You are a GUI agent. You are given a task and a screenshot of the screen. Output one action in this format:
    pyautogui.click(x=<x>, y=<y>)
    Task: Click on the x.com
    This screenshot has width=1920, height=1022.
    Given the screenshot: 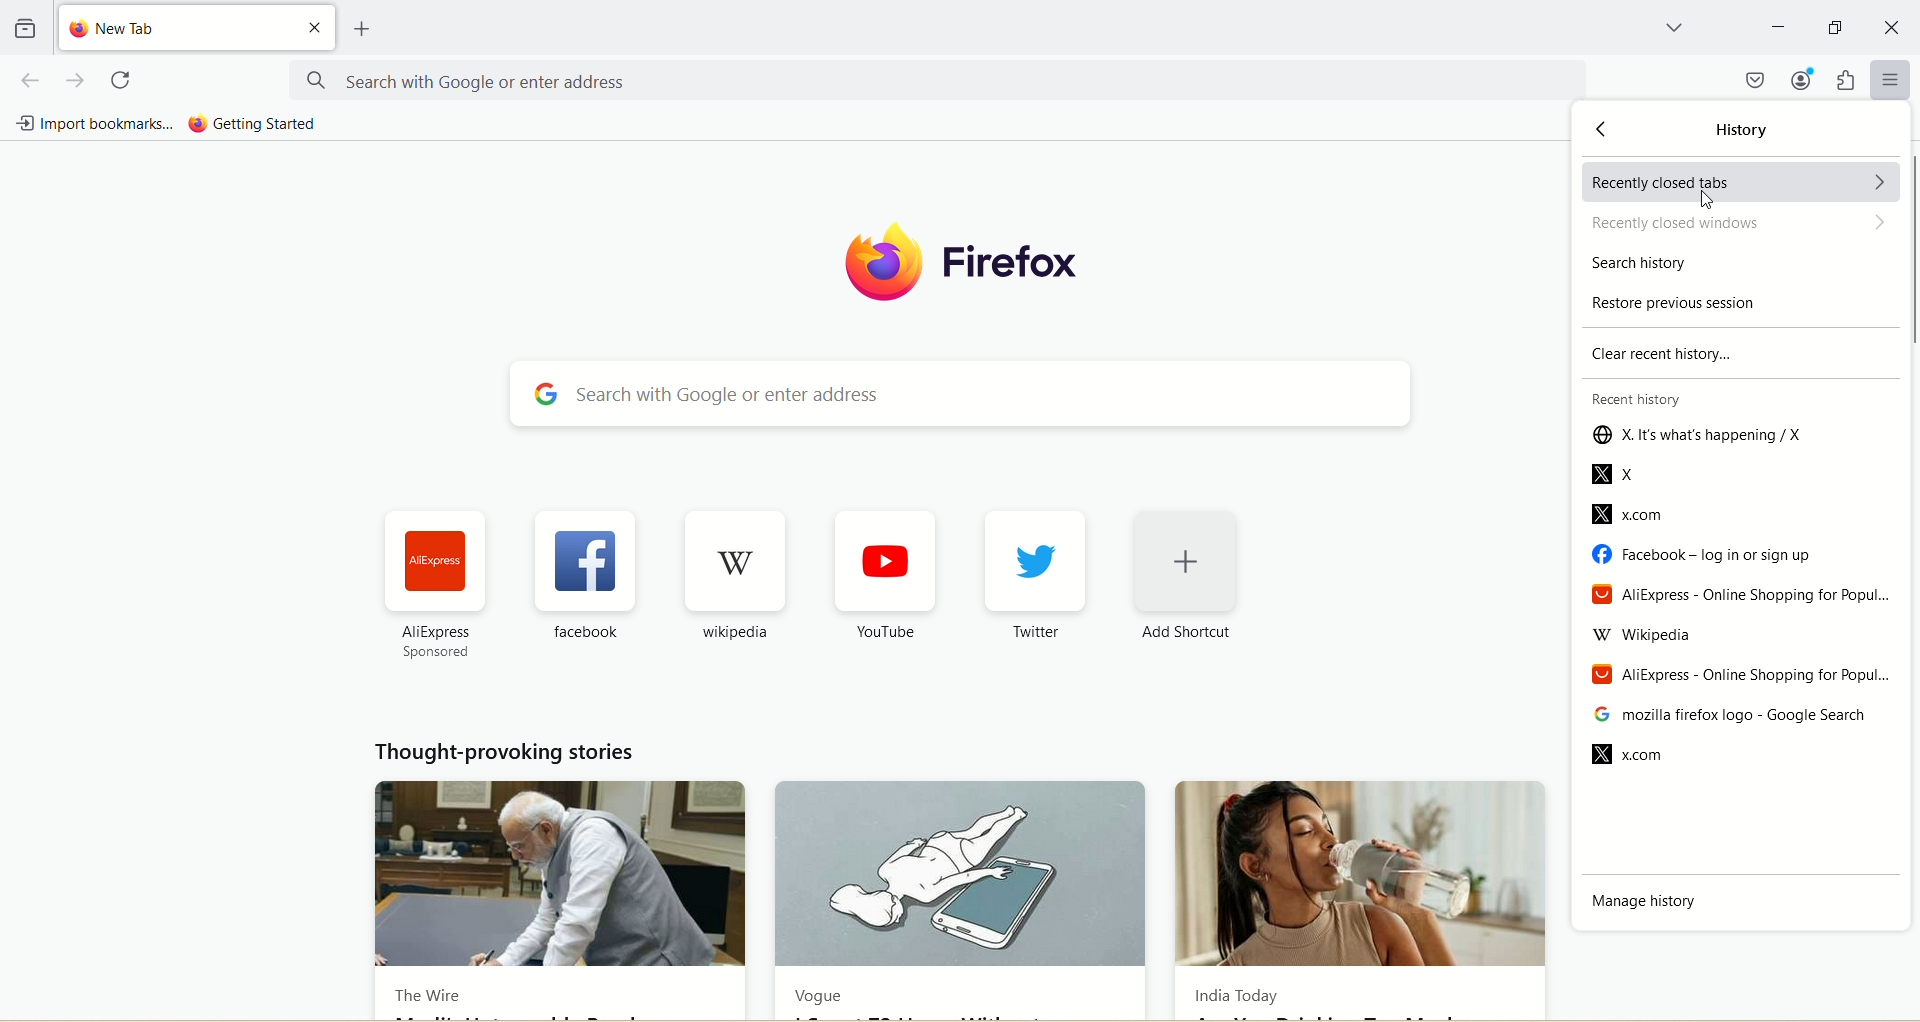 What is the action you would take?
    pyautogui.click(x=1741, y=756)
    